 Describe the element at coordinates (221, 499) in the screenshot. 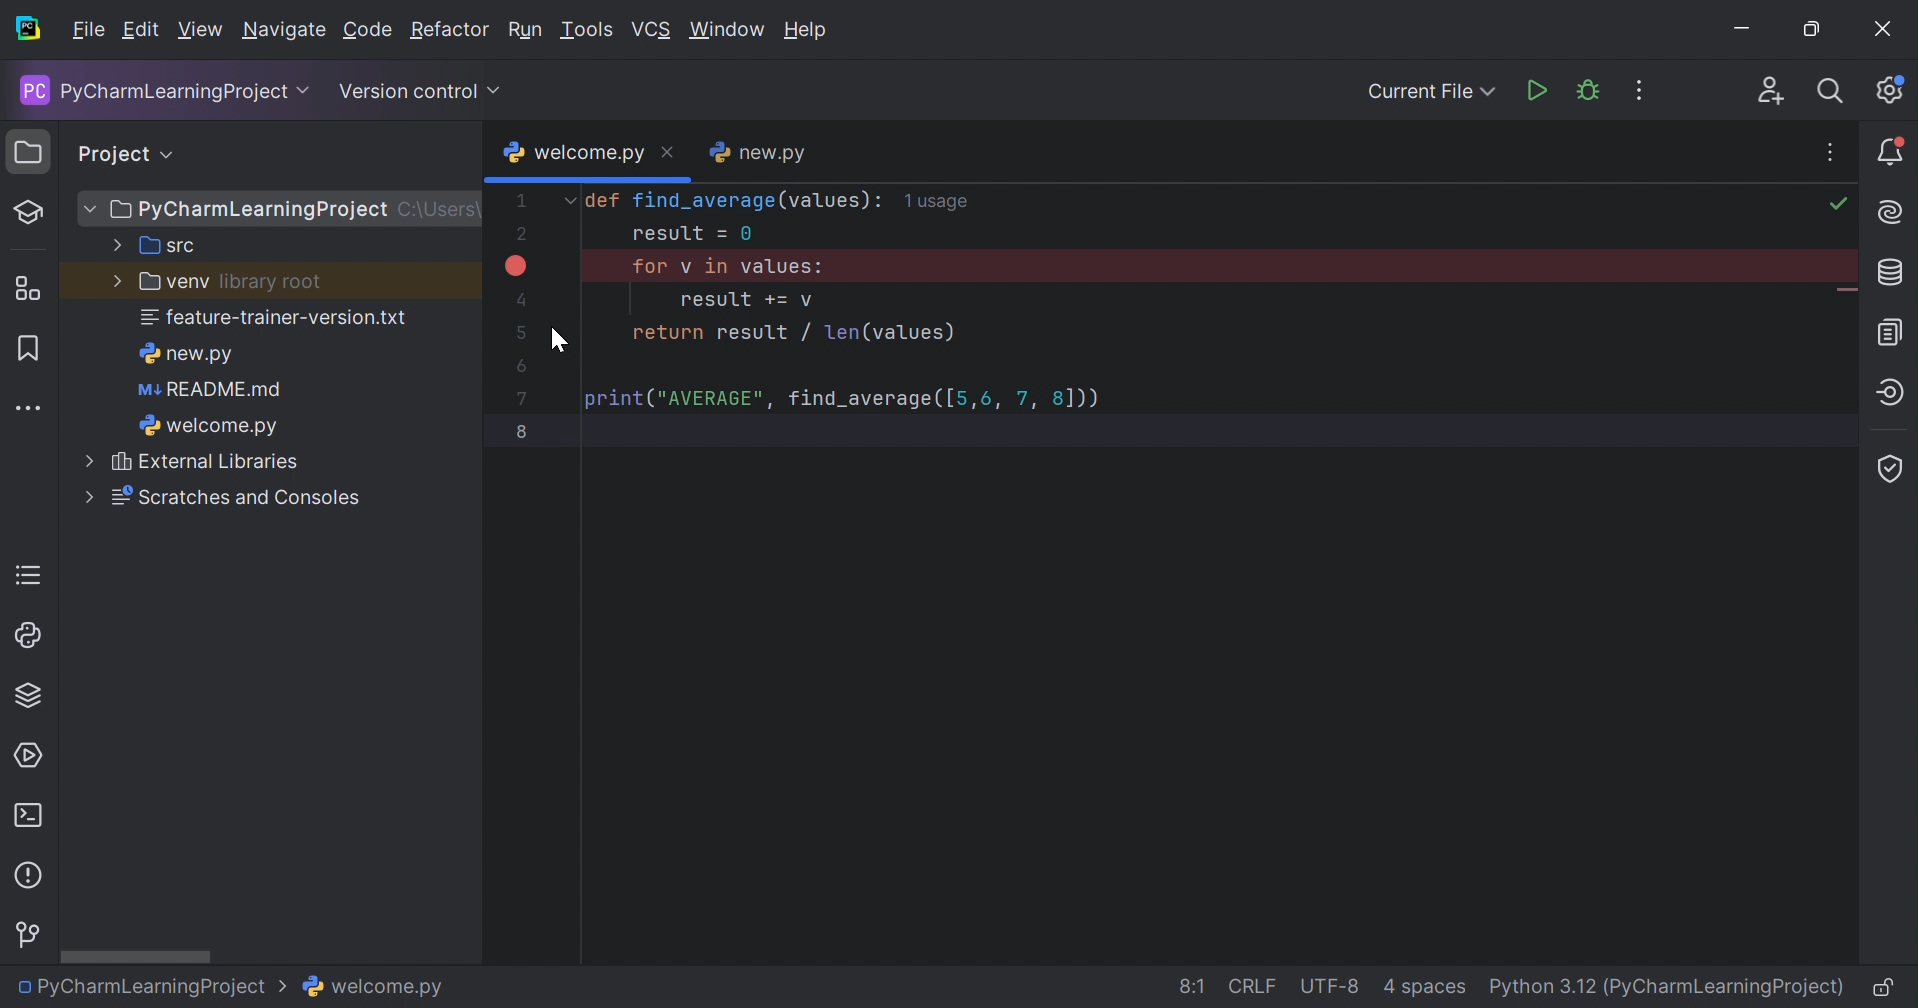

I see `Scratches and Consoles` at that location.